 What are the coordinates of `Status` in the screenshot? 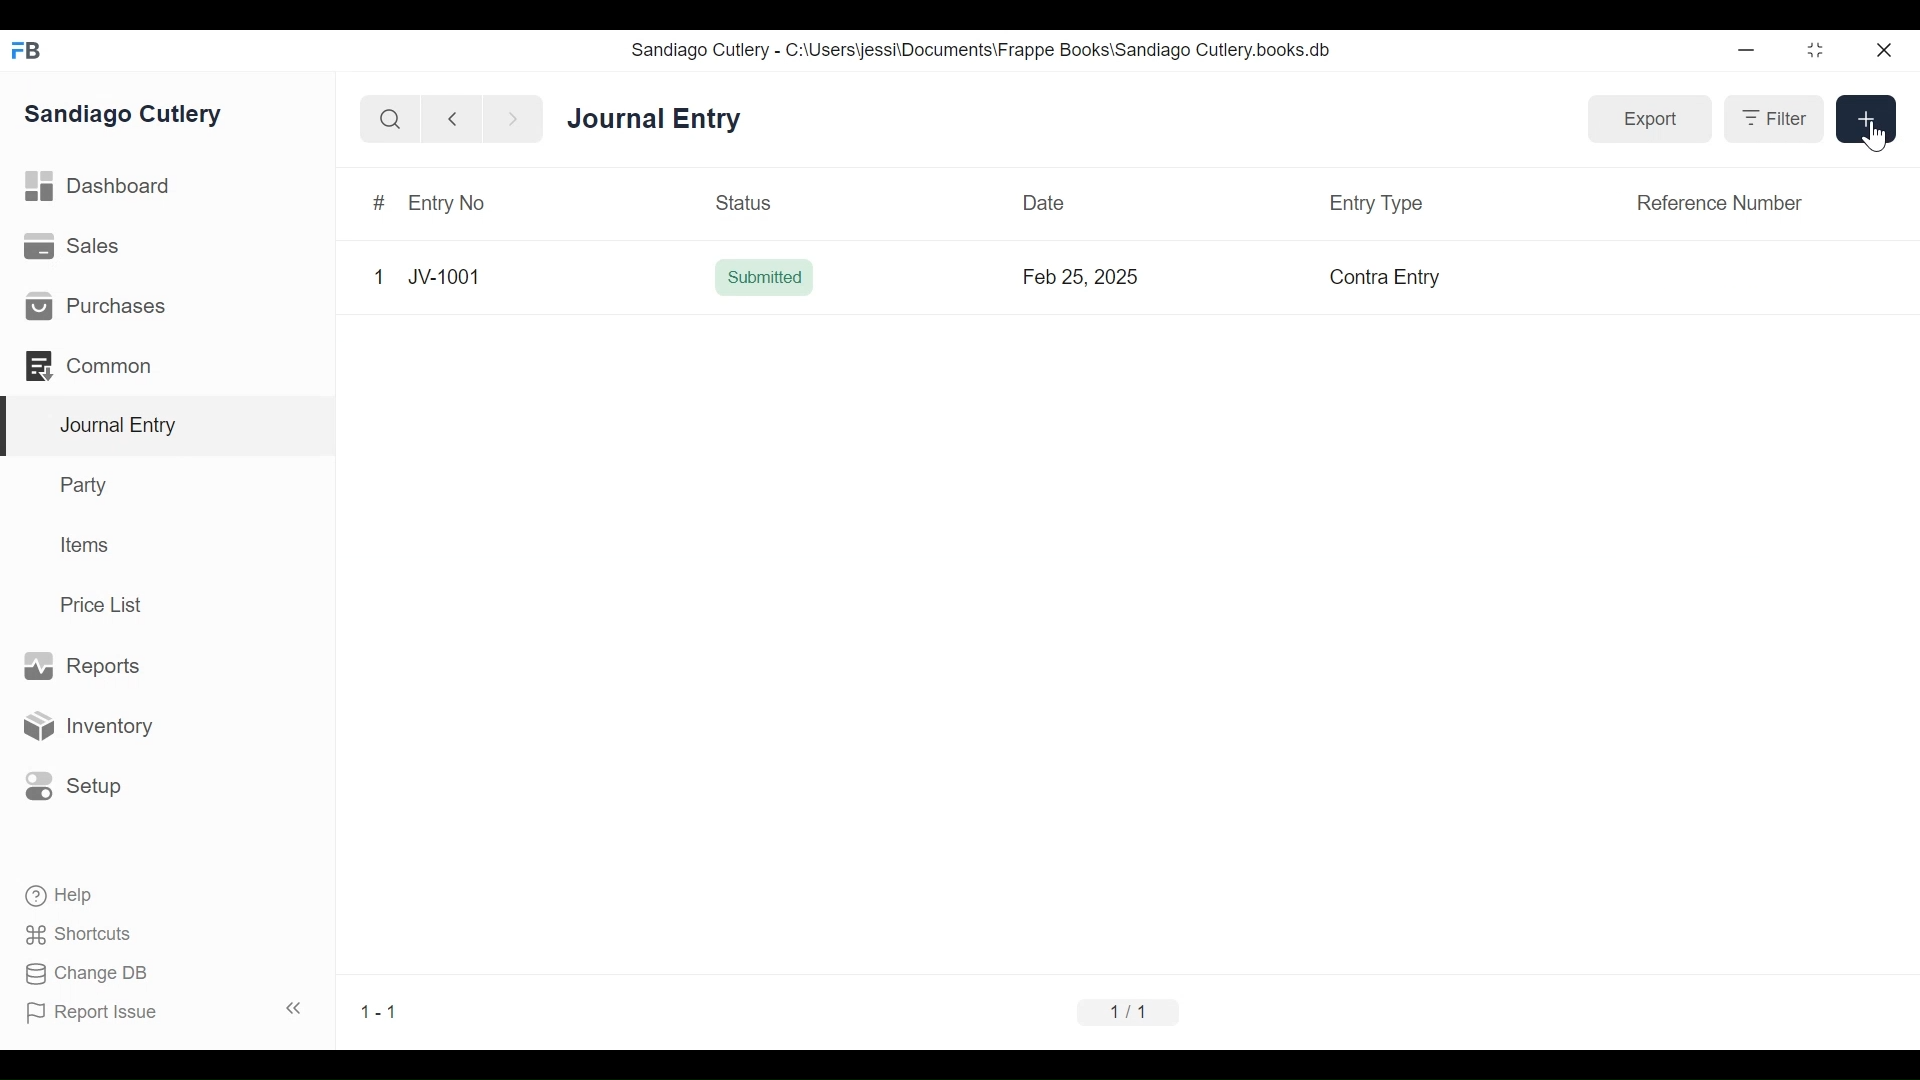 It's located at (745, 203).